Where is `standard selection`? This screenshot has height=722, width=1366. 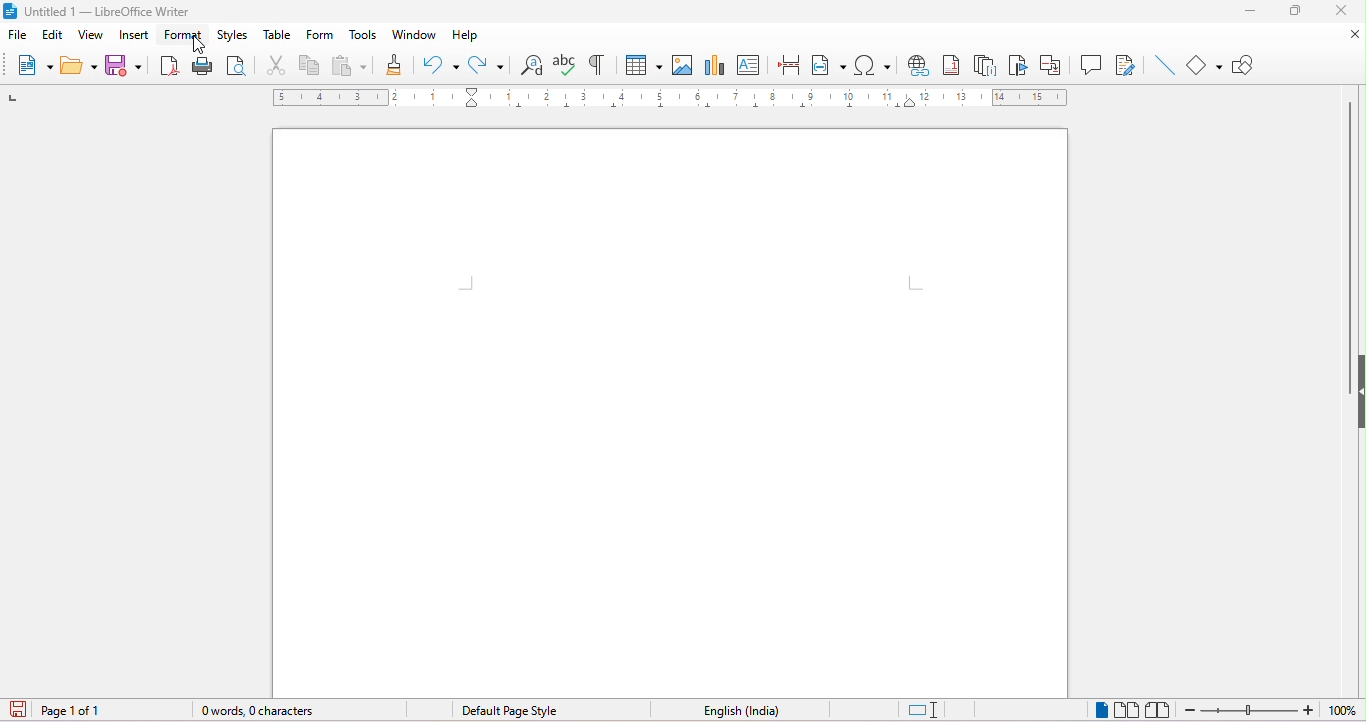 standard selection is located at coordinates (924, 707).